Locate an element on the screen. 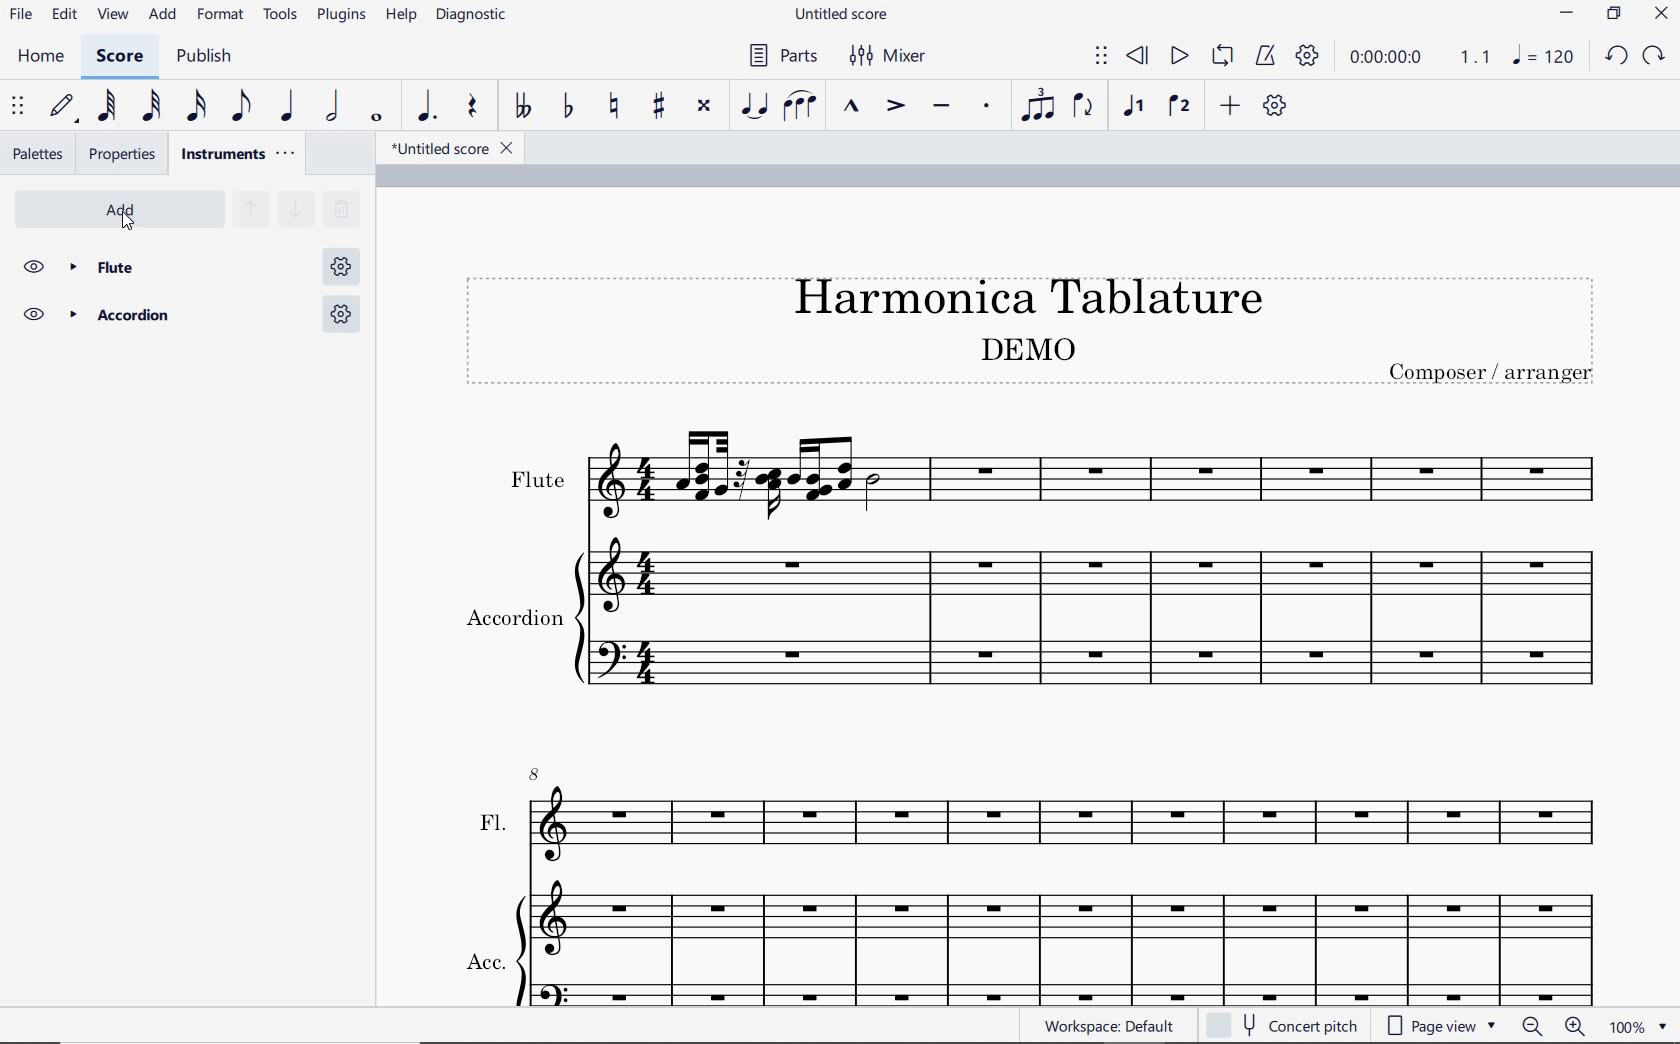 This screenshot has width=1680, height=1044. voice1 is located at coordinates (1133, 107).